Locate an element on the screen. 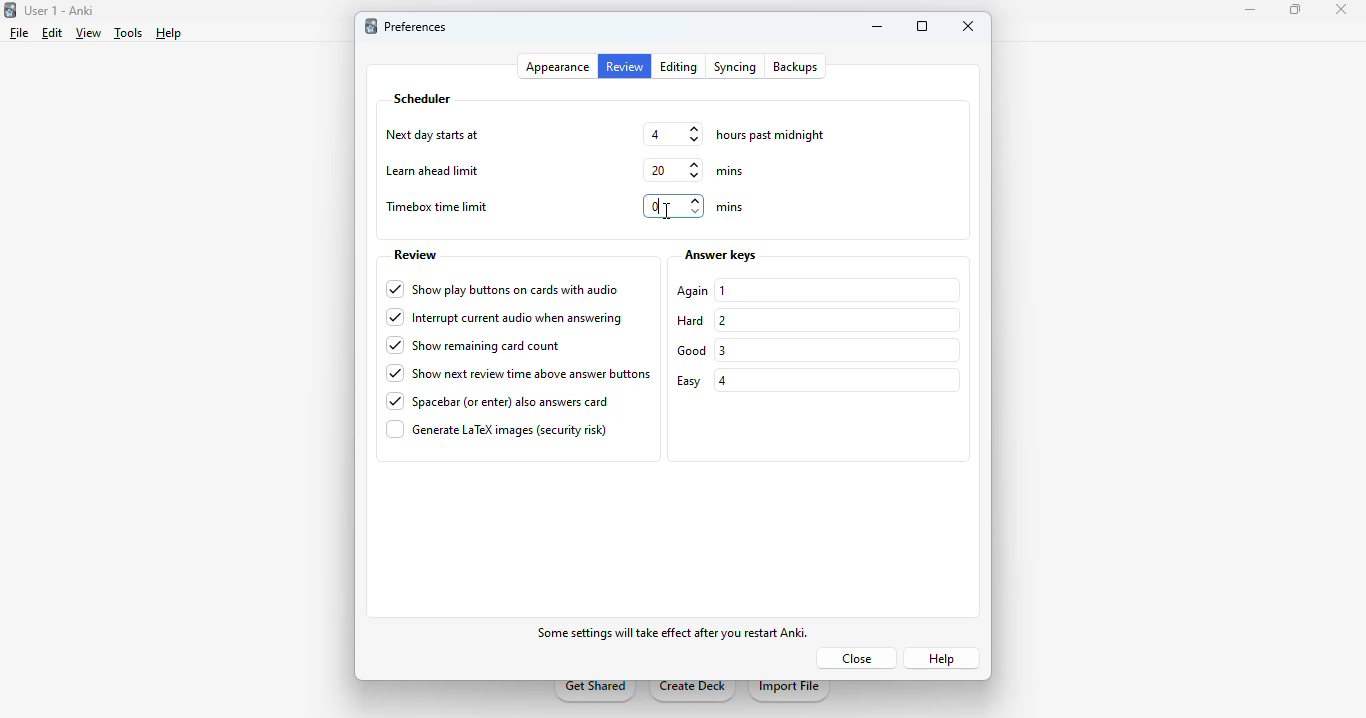 This screenshot has width=1366, height=718. cursor is located at coordinates (670, 213).